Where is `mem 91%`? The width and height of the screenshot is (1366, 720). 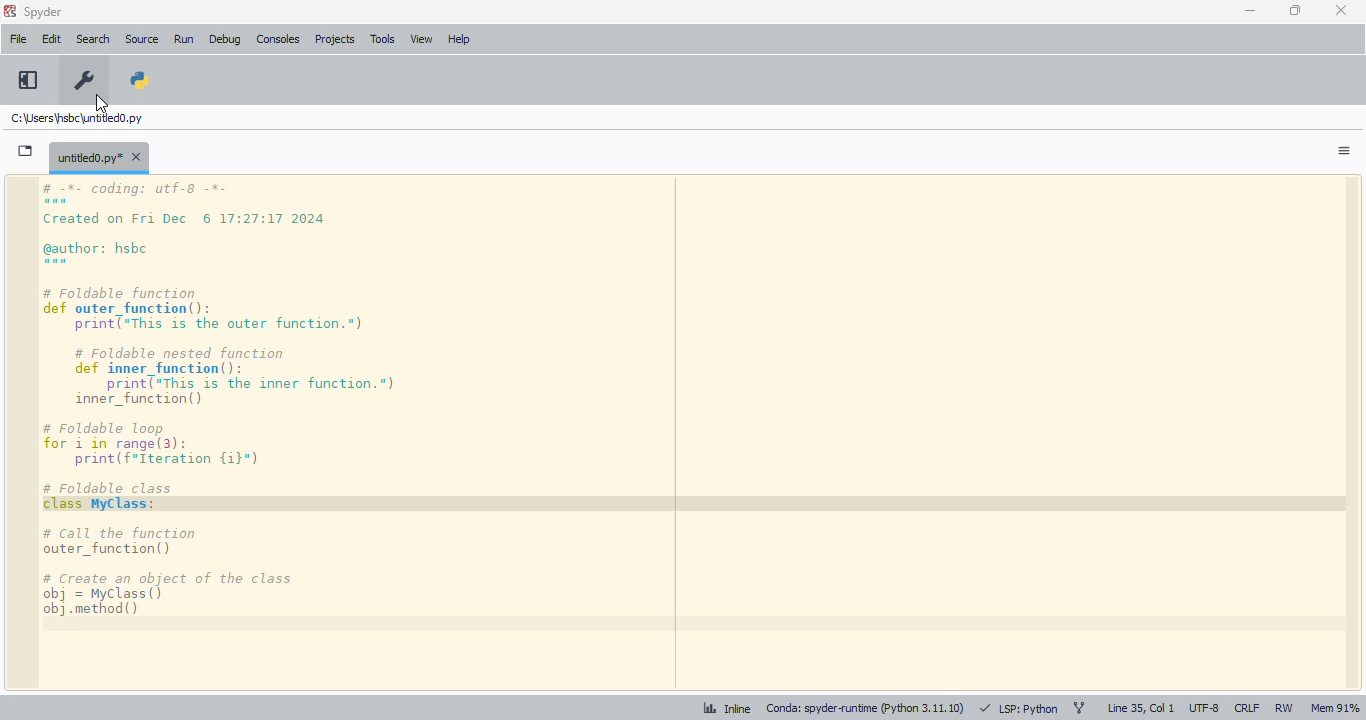
mem 91% is located at coordinates (1335, 709).